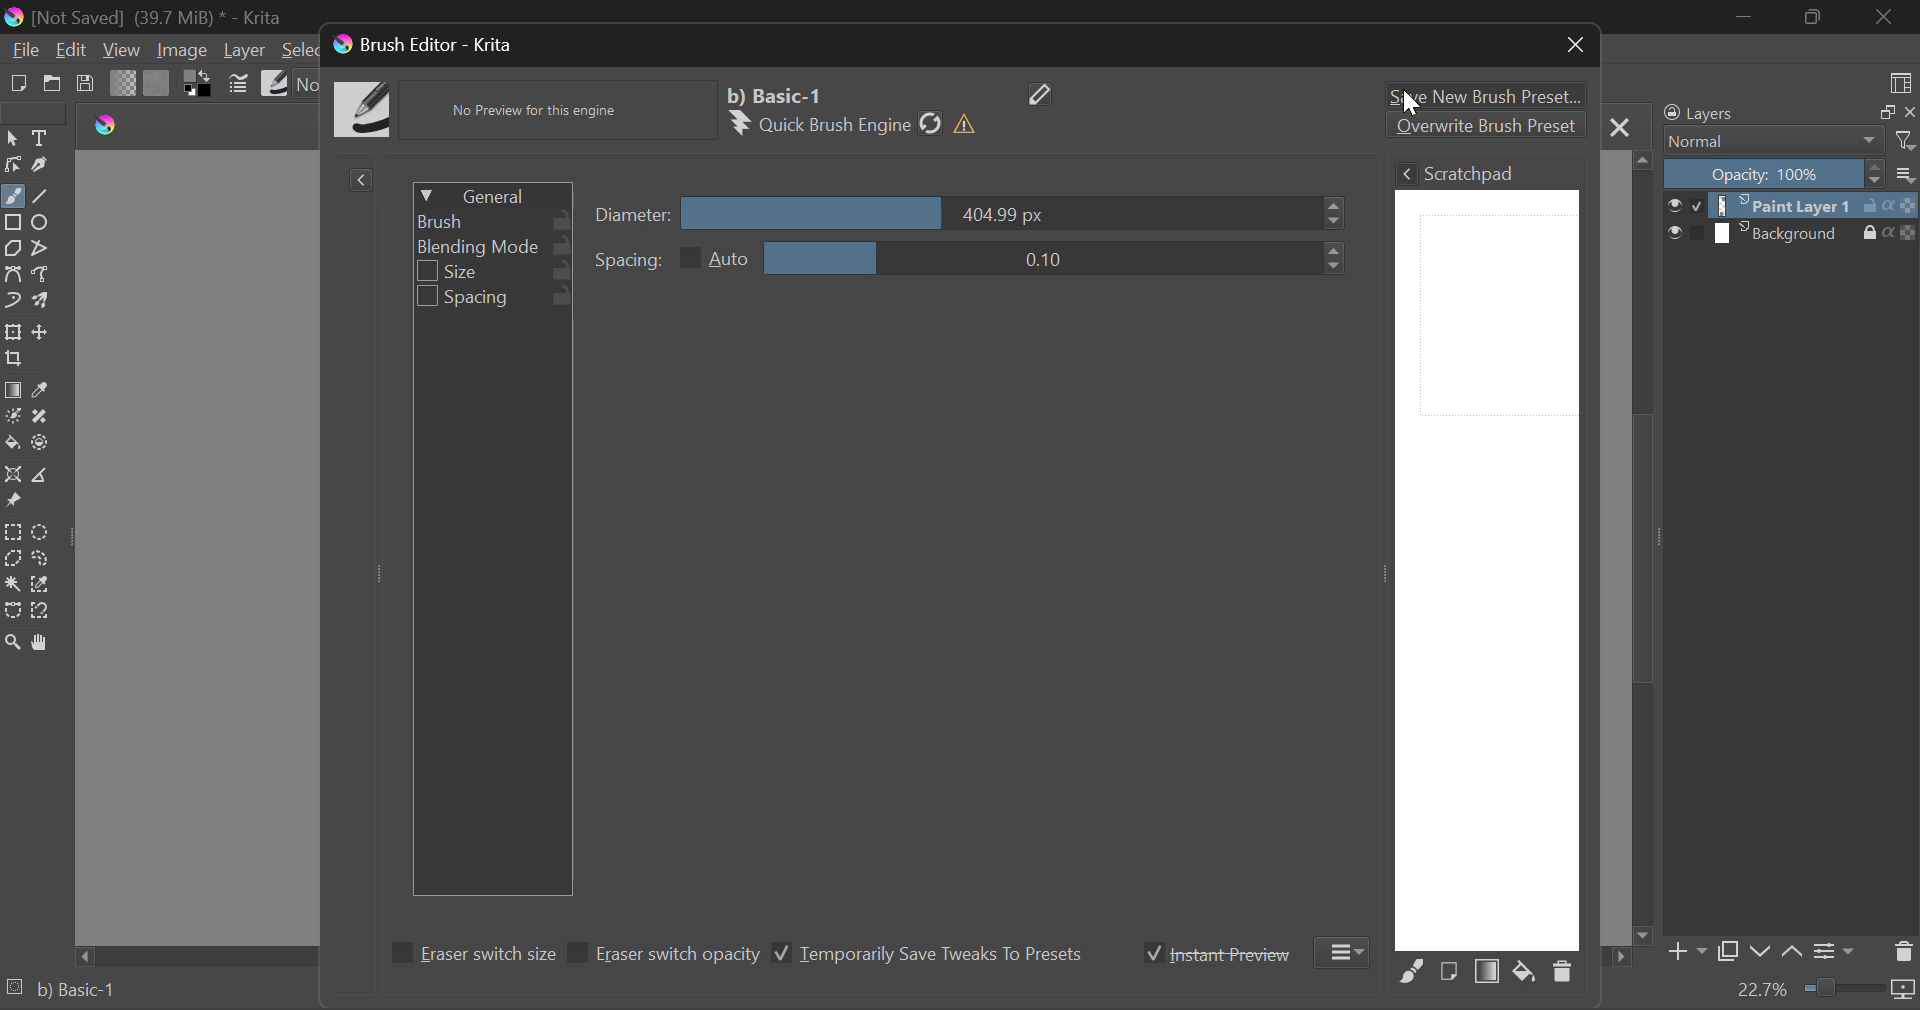  I want to click on Zoom 22.7%, so click(1822, 991).